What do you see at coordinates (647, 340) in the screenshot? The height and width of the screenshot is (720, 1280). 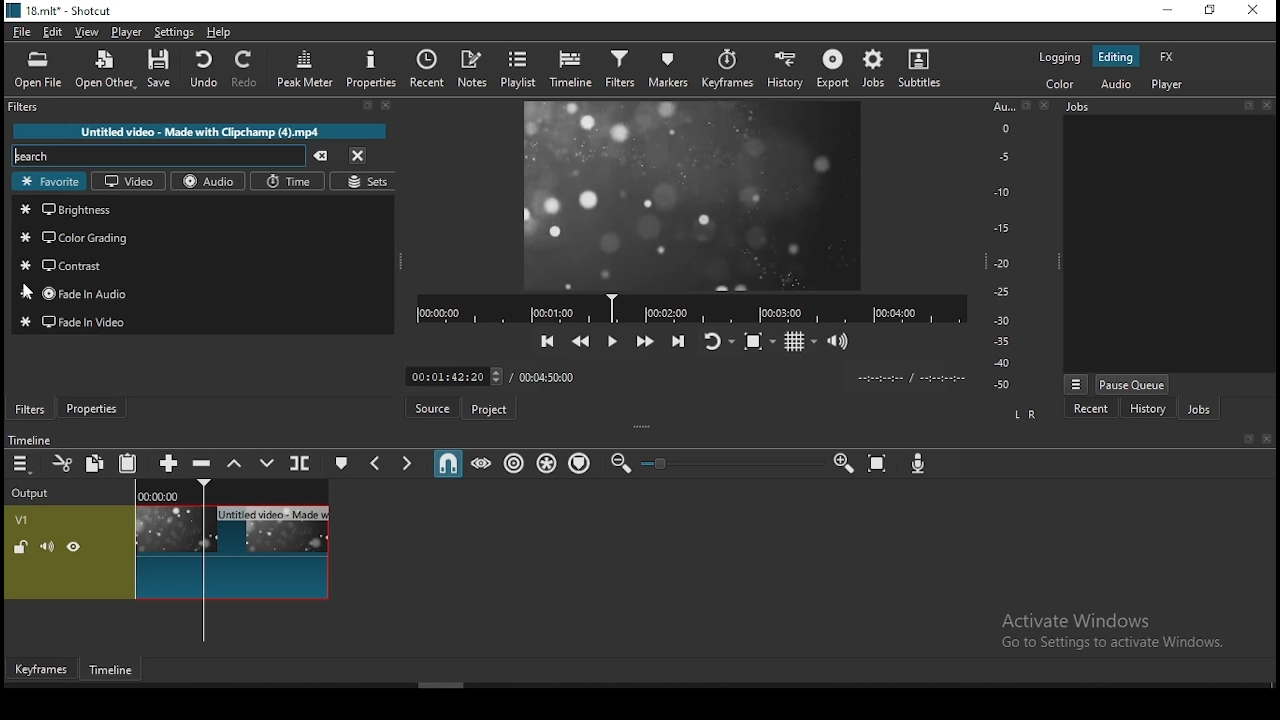 I see `play quickly forwards` at bounding box center [647, 340].